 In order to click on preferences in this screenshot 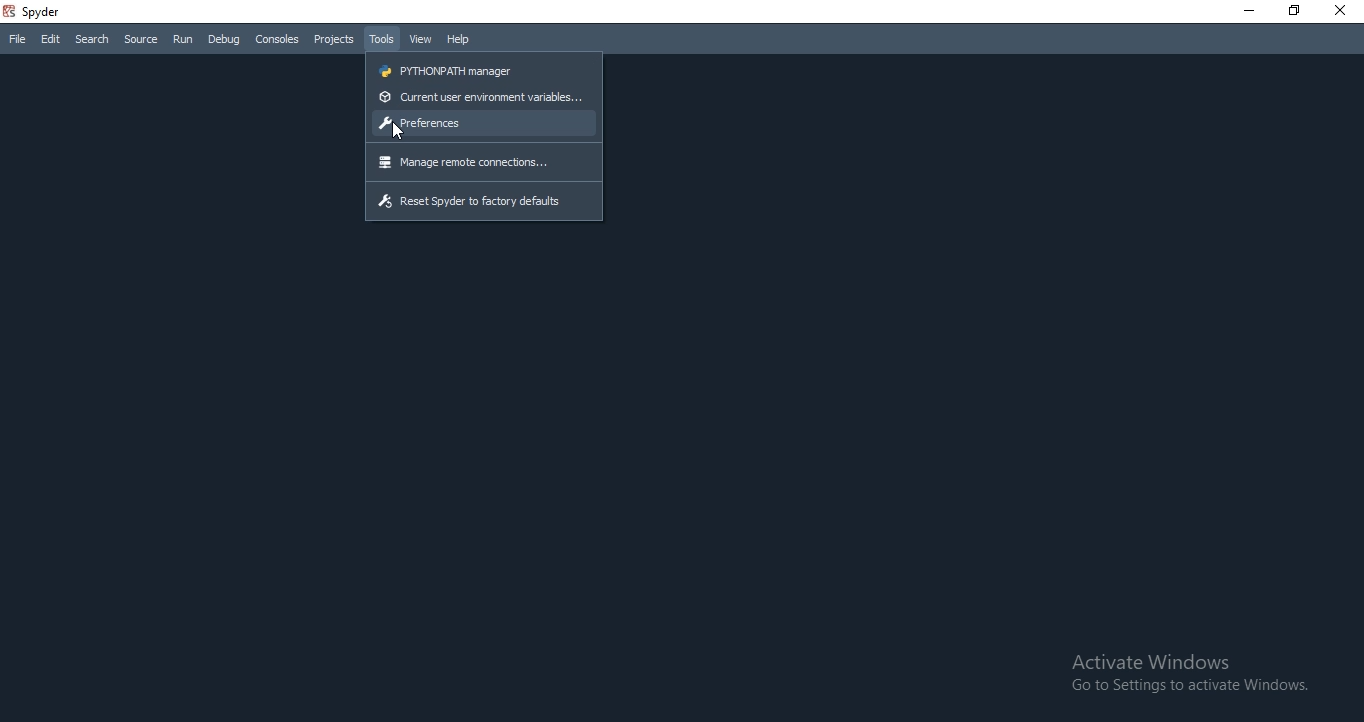, I will do `click(484, 123)`.